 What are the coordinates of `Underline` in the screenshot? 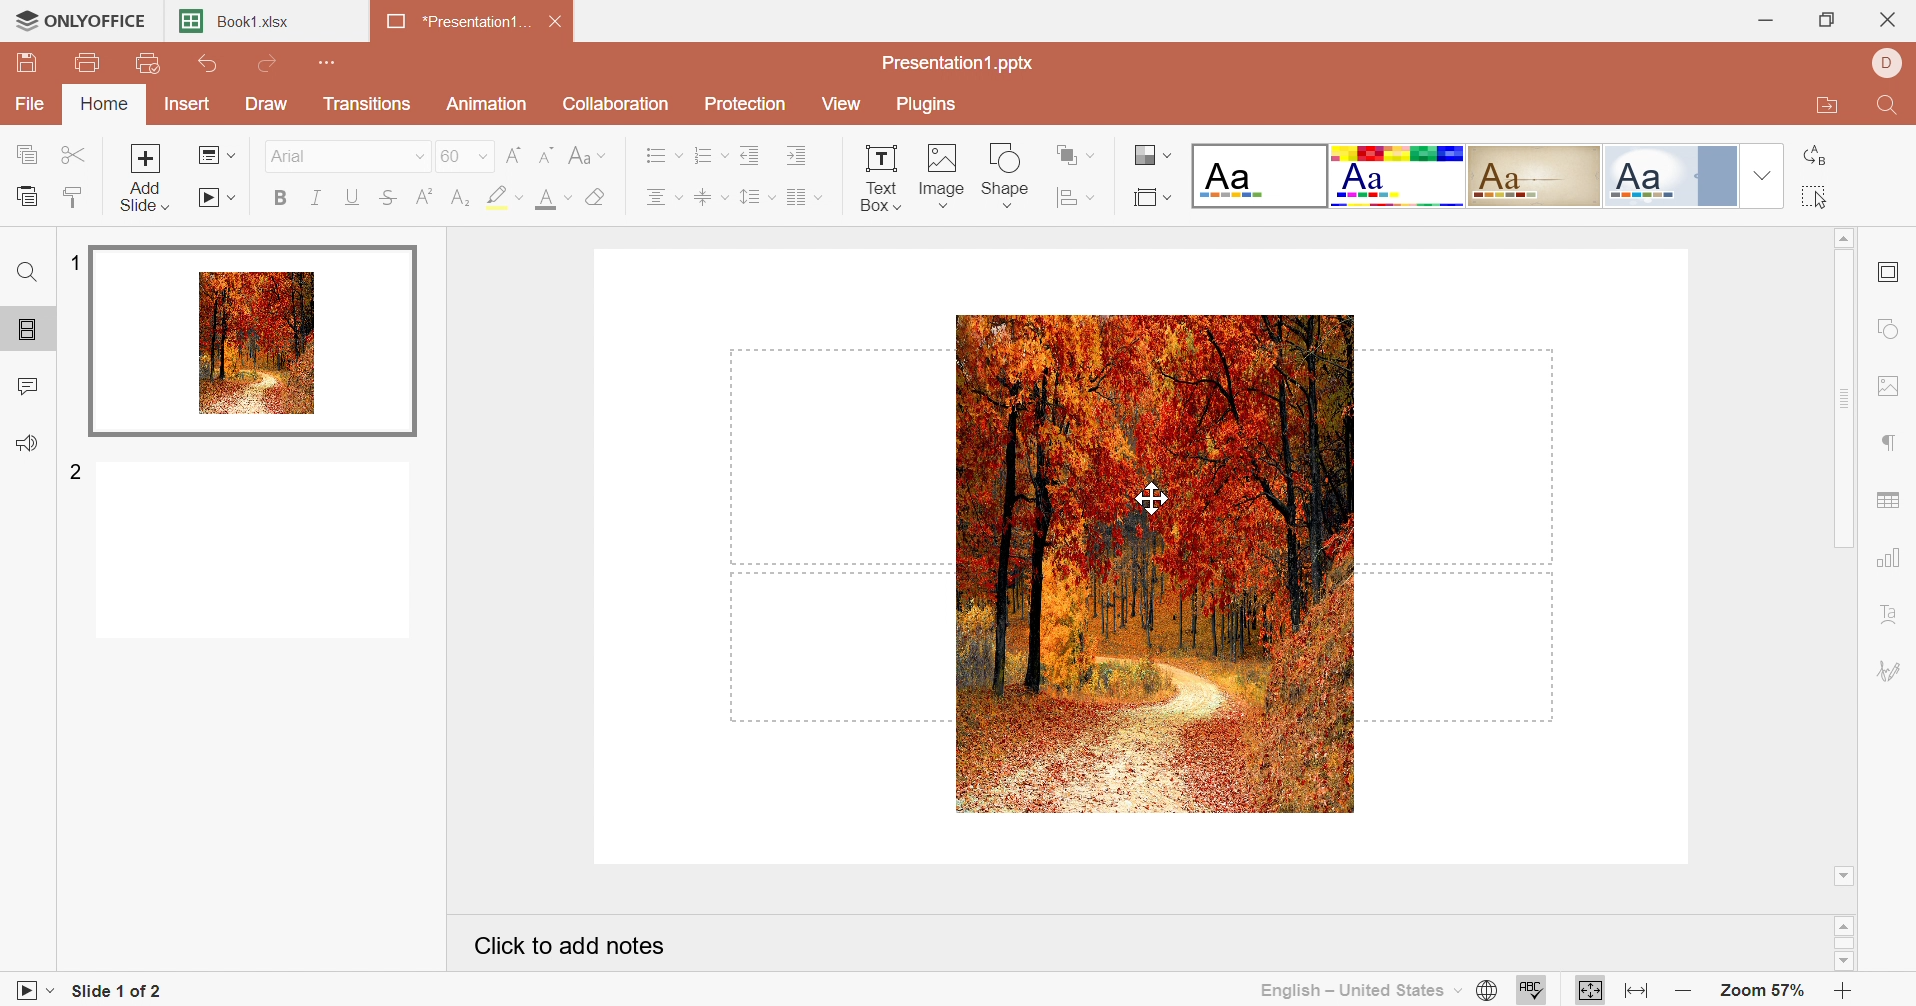 It's located at (350, 196).